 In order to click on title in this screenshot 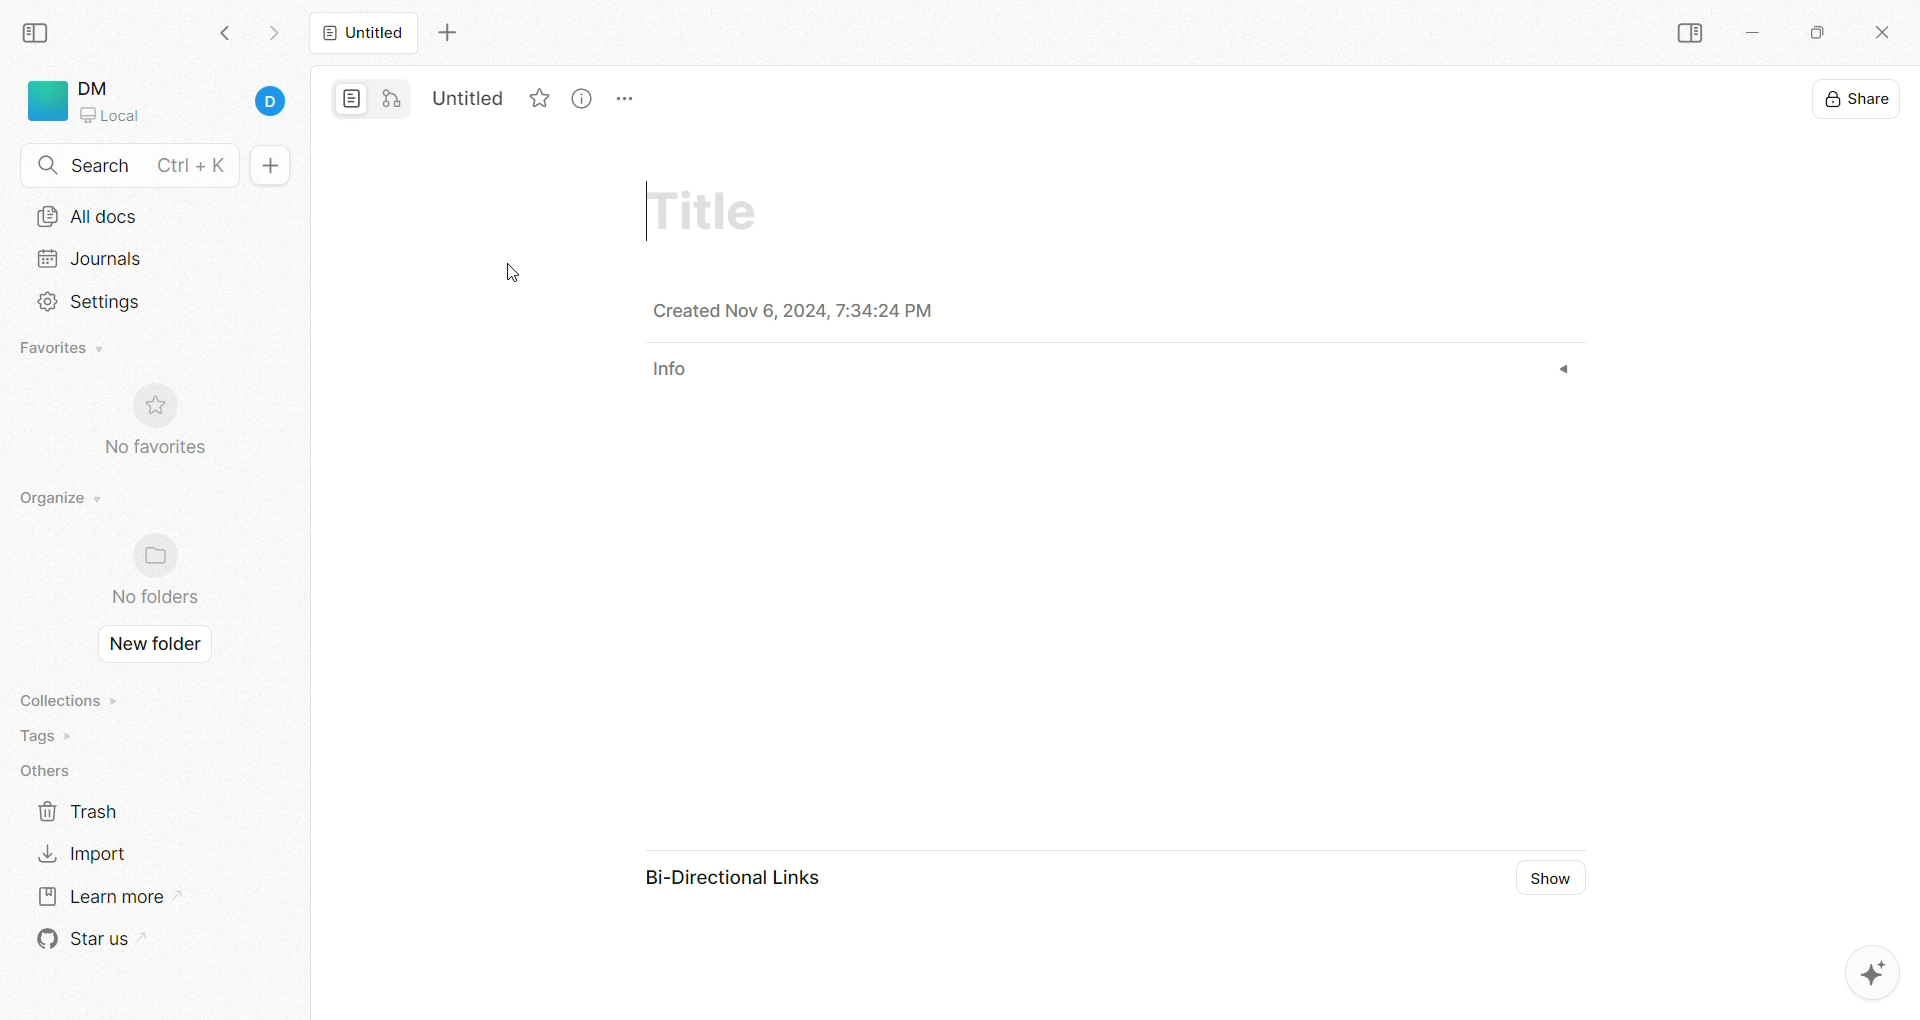, I will do `click(700, 207)`.